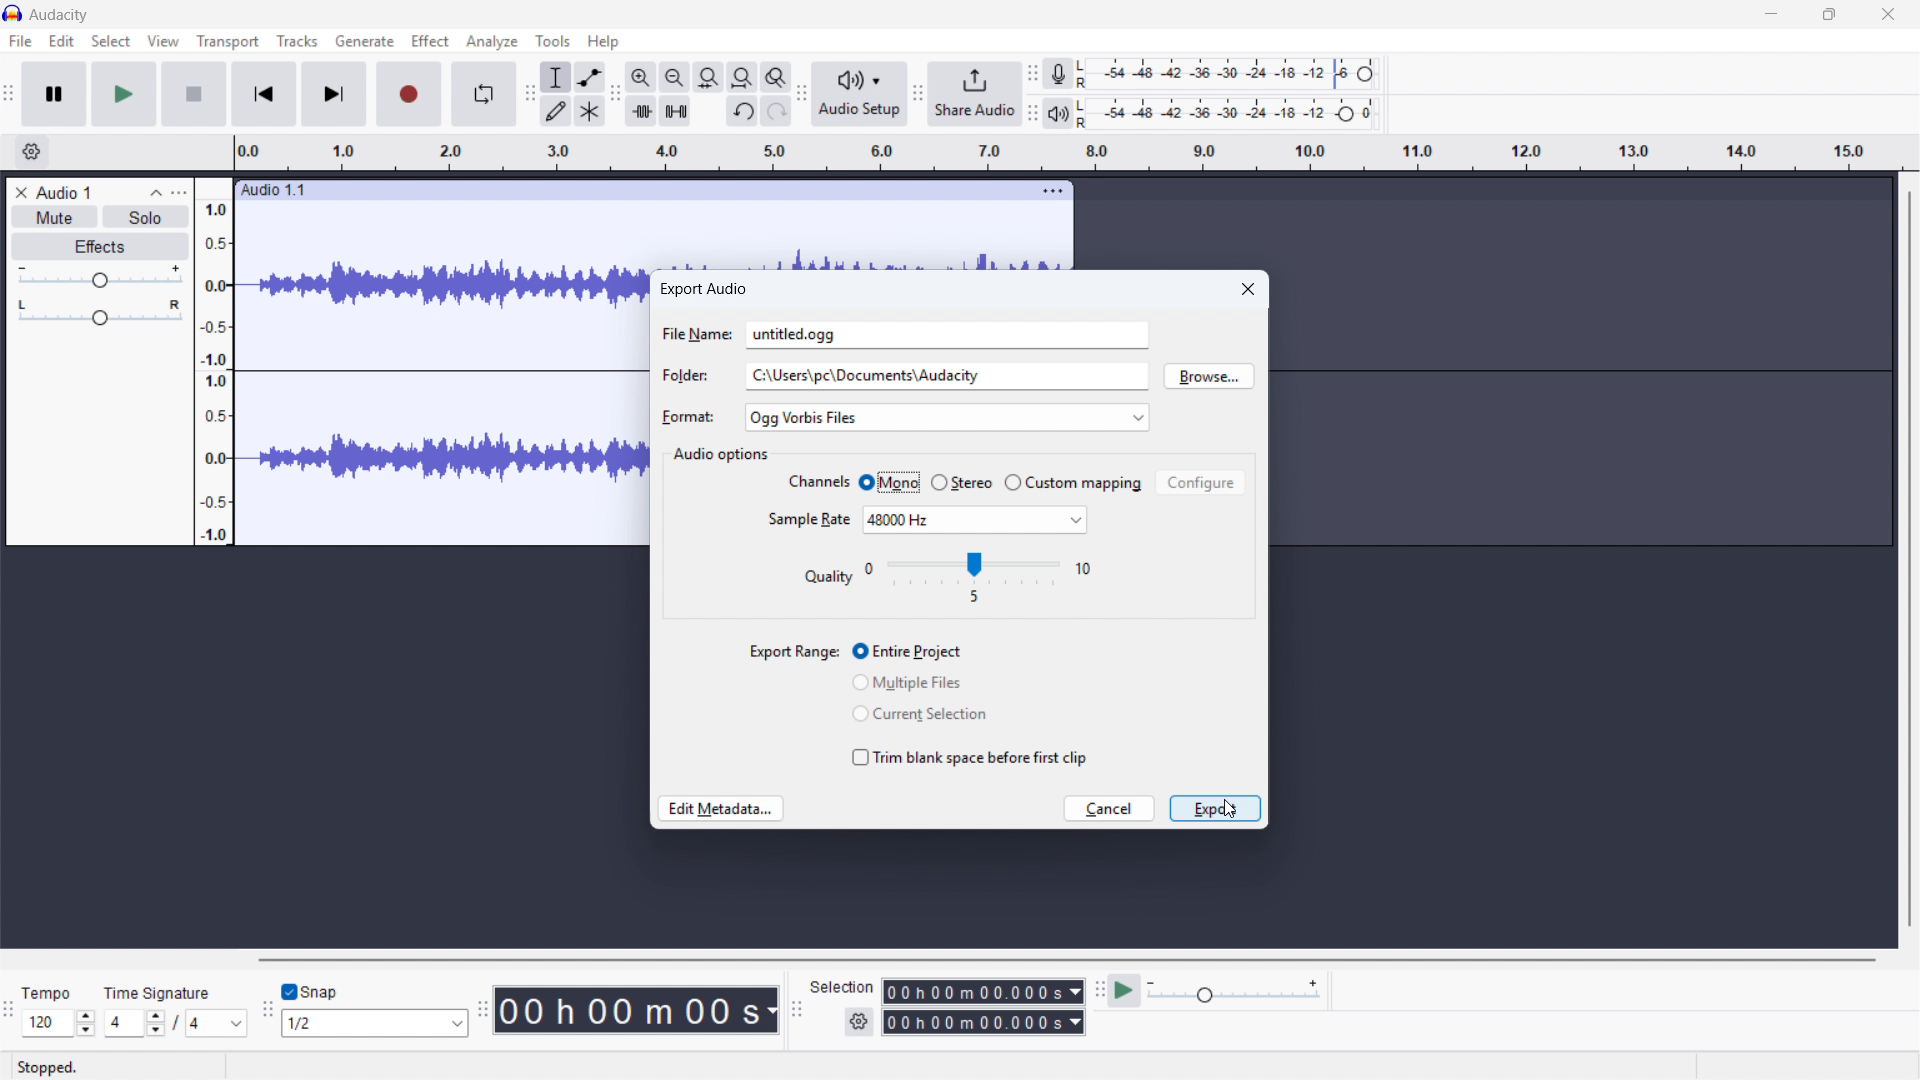 The image size is (1920, 1080). What do you see at coordinates (1064, 960) in the screenshot?
I see `Horizontal scroll bar ` at bounding box center [1064, 960].